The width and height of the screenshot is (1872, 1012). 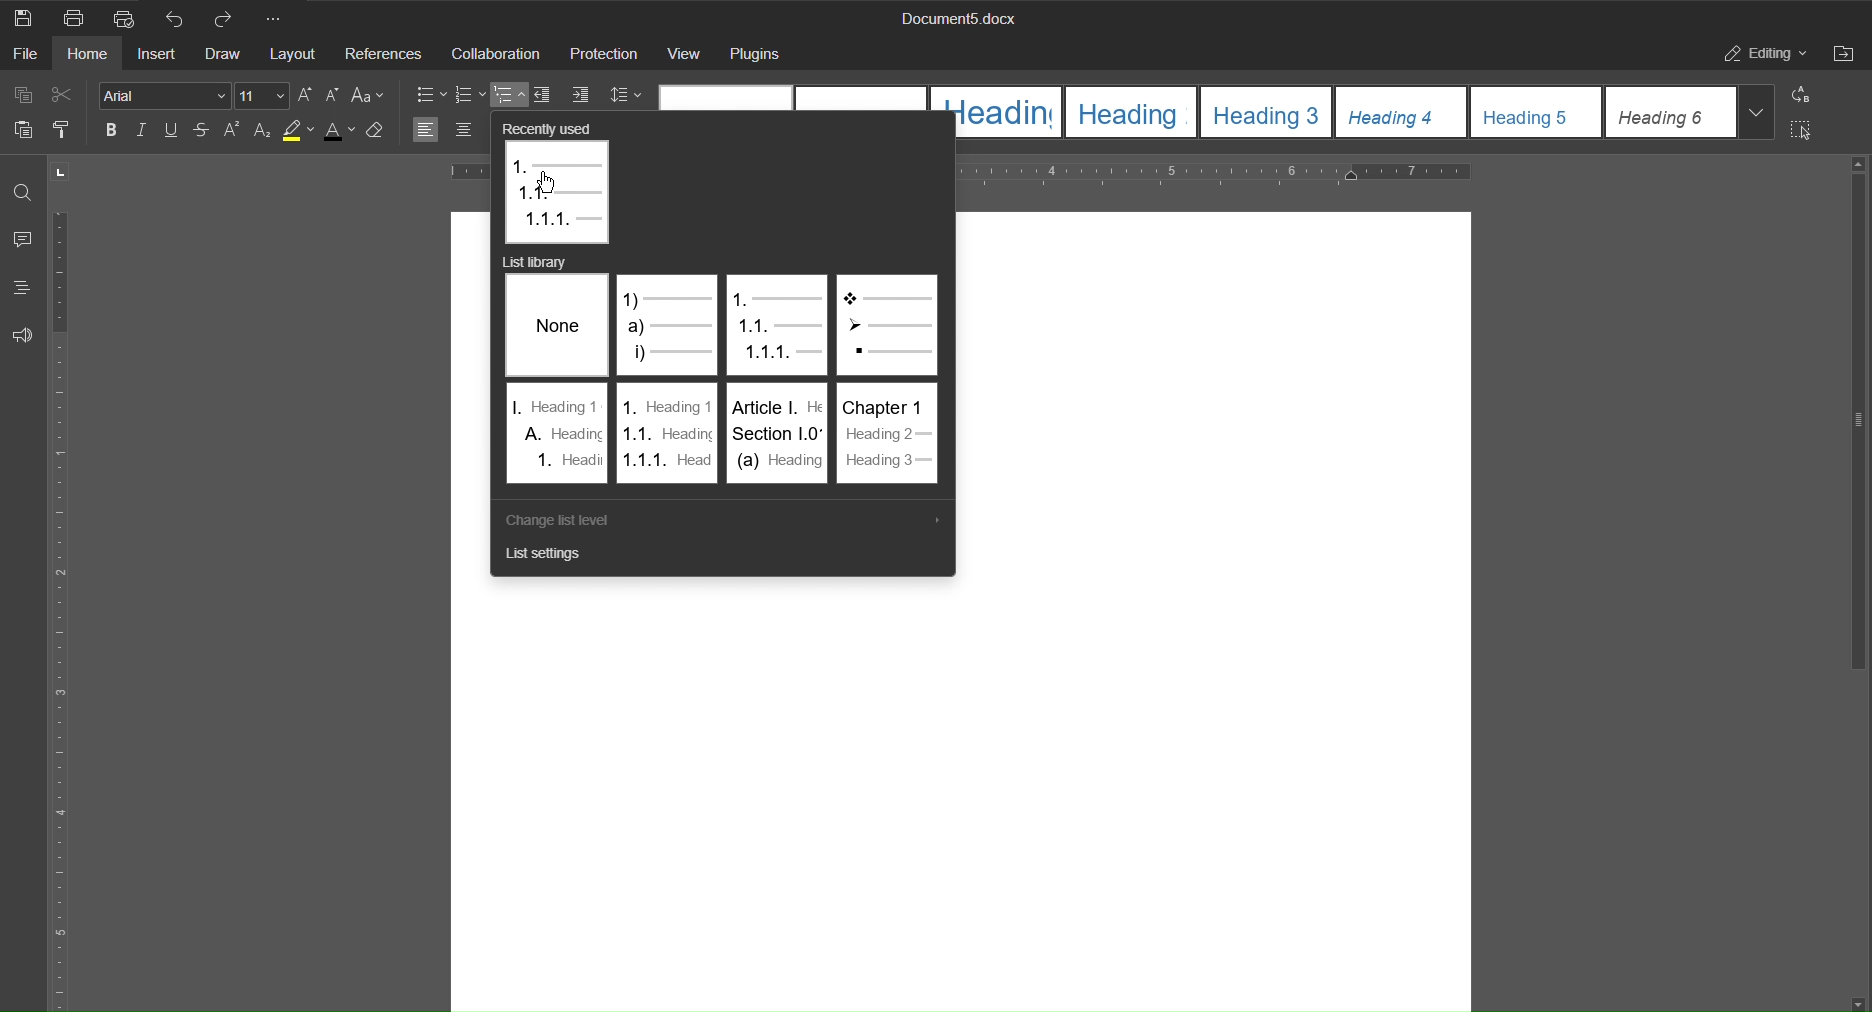 What do you see at coordinates (1761, 53) in the screenshot?
I see `Editing` at bounding box center [1761, 53].